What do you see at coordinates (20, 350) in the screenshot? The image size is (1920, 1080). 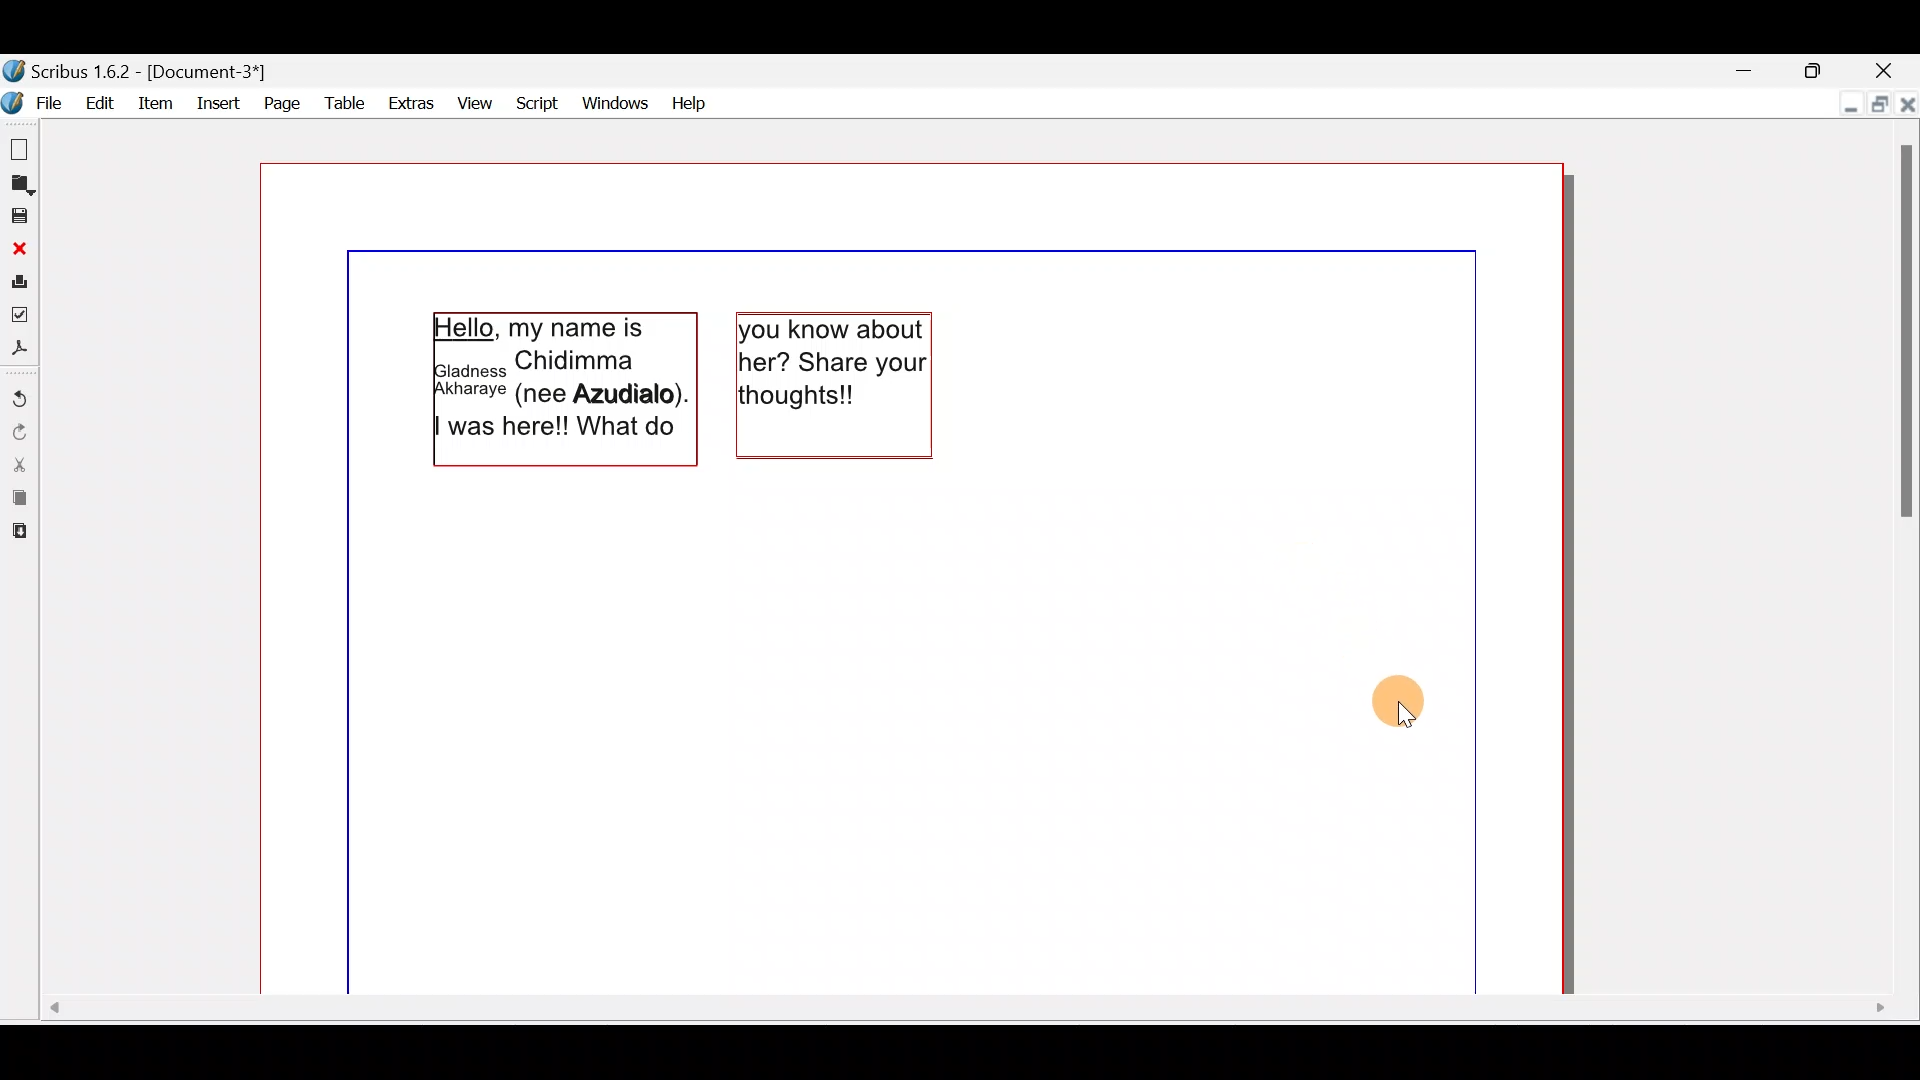 I see `Save as PDF` at bounding box center [20, 350].